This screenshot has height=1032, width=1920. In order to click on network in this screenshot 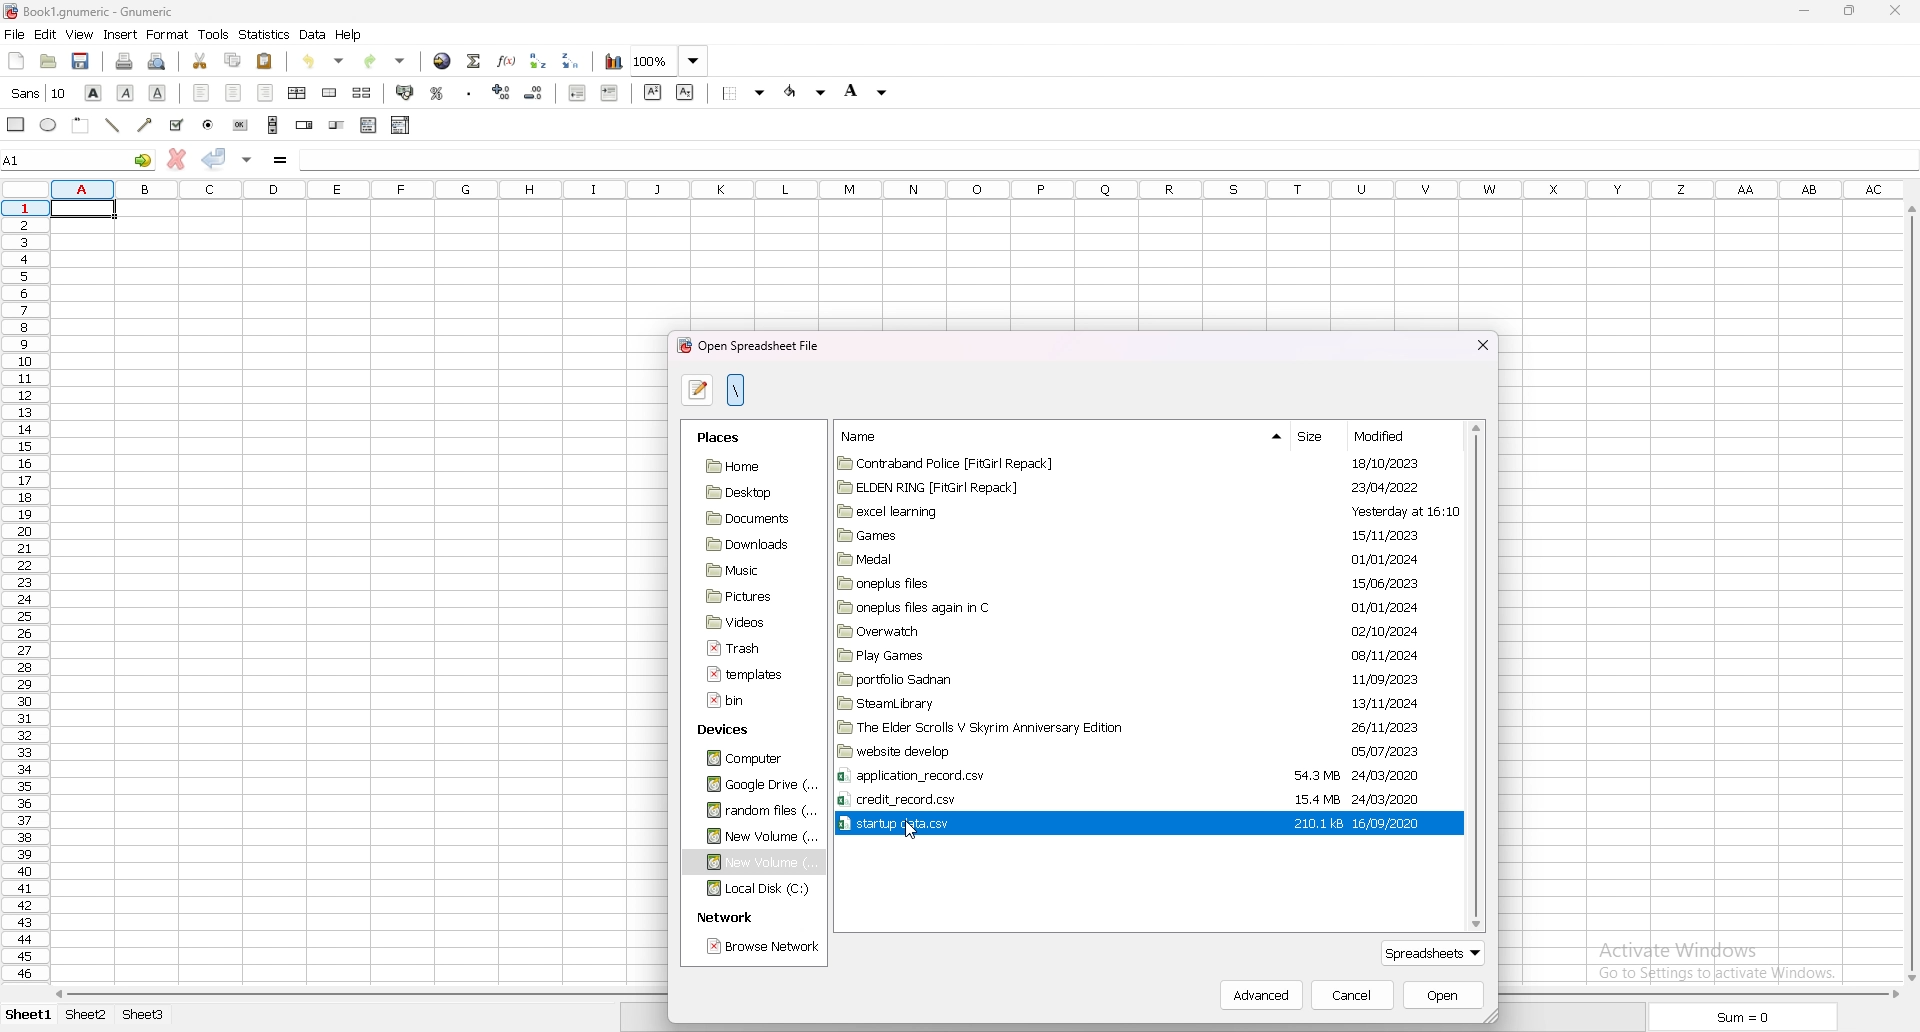, I will do `click(725, 918)`.